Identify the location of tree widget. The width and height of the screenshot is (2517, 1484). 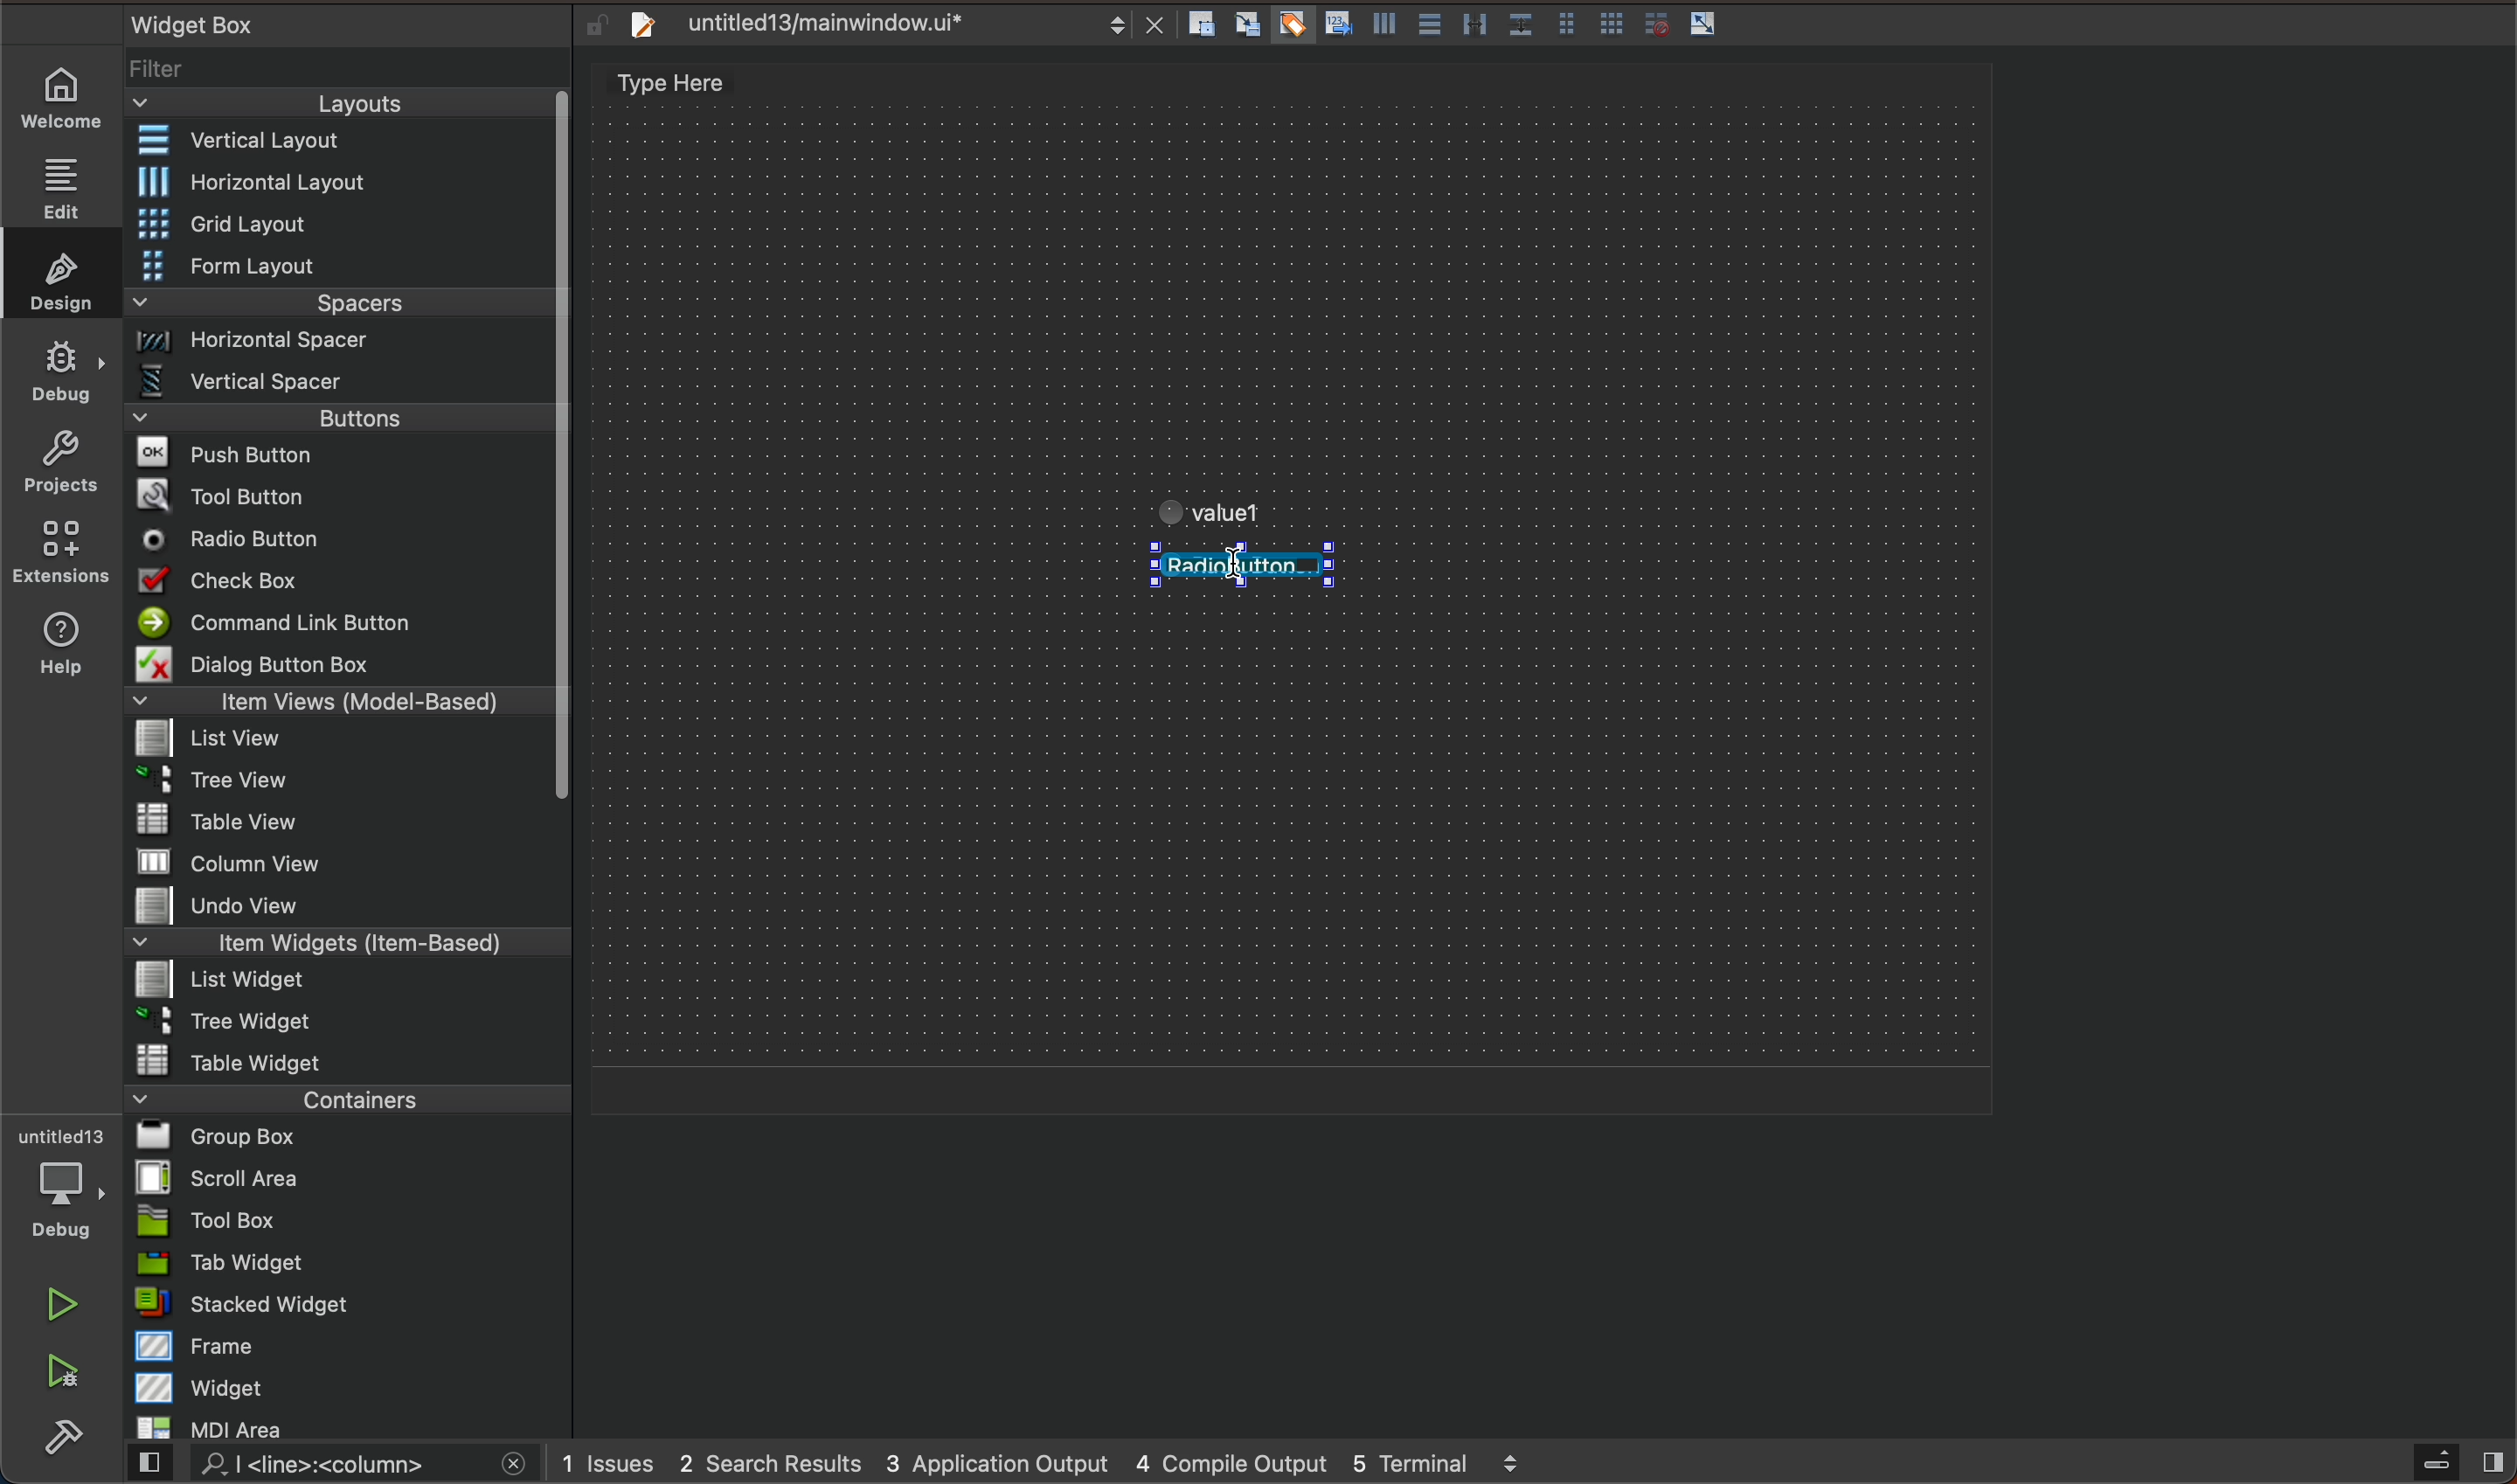
(350, 1023).